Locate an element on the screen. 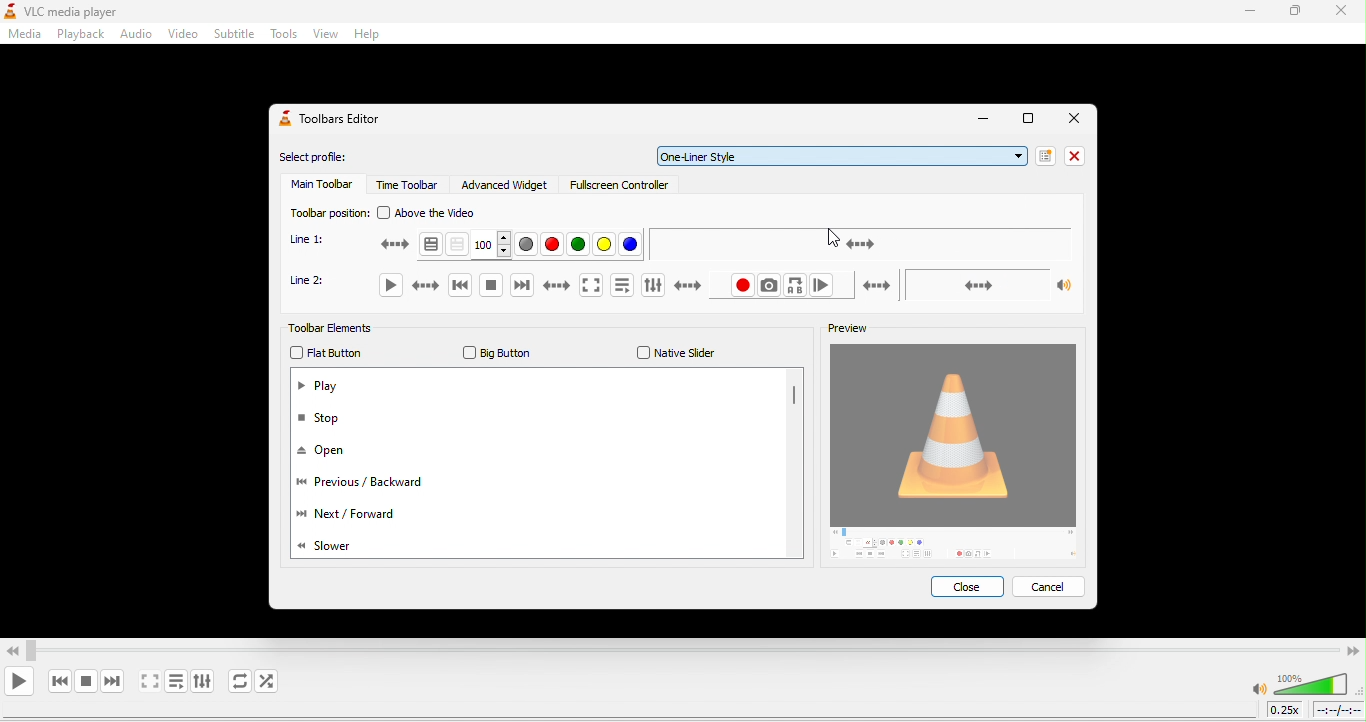 Image resolution: width=1366 pixels, height=722 pixels. show extended settings is located at coordinates (669, 282).